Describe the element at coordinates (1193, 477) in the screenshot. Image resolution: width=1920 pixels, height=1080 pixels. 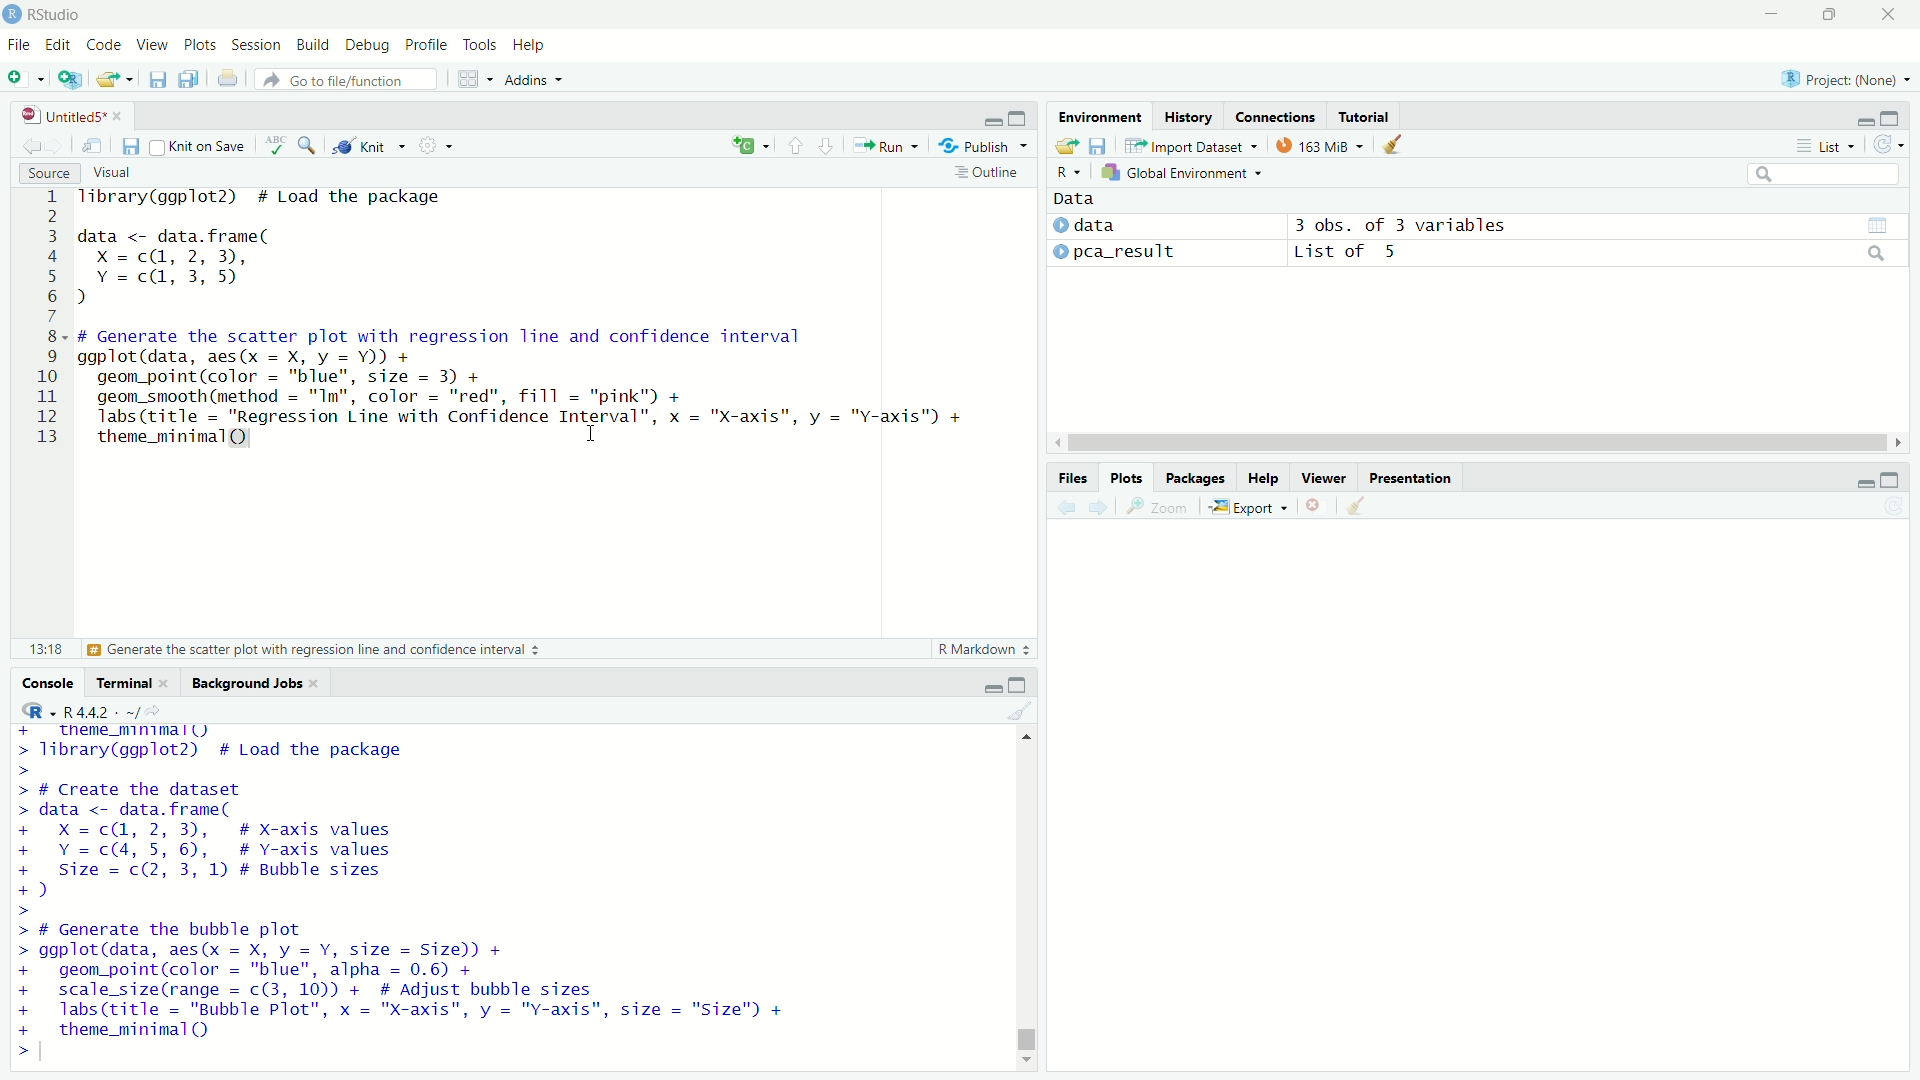
I see `Packages` at that location.